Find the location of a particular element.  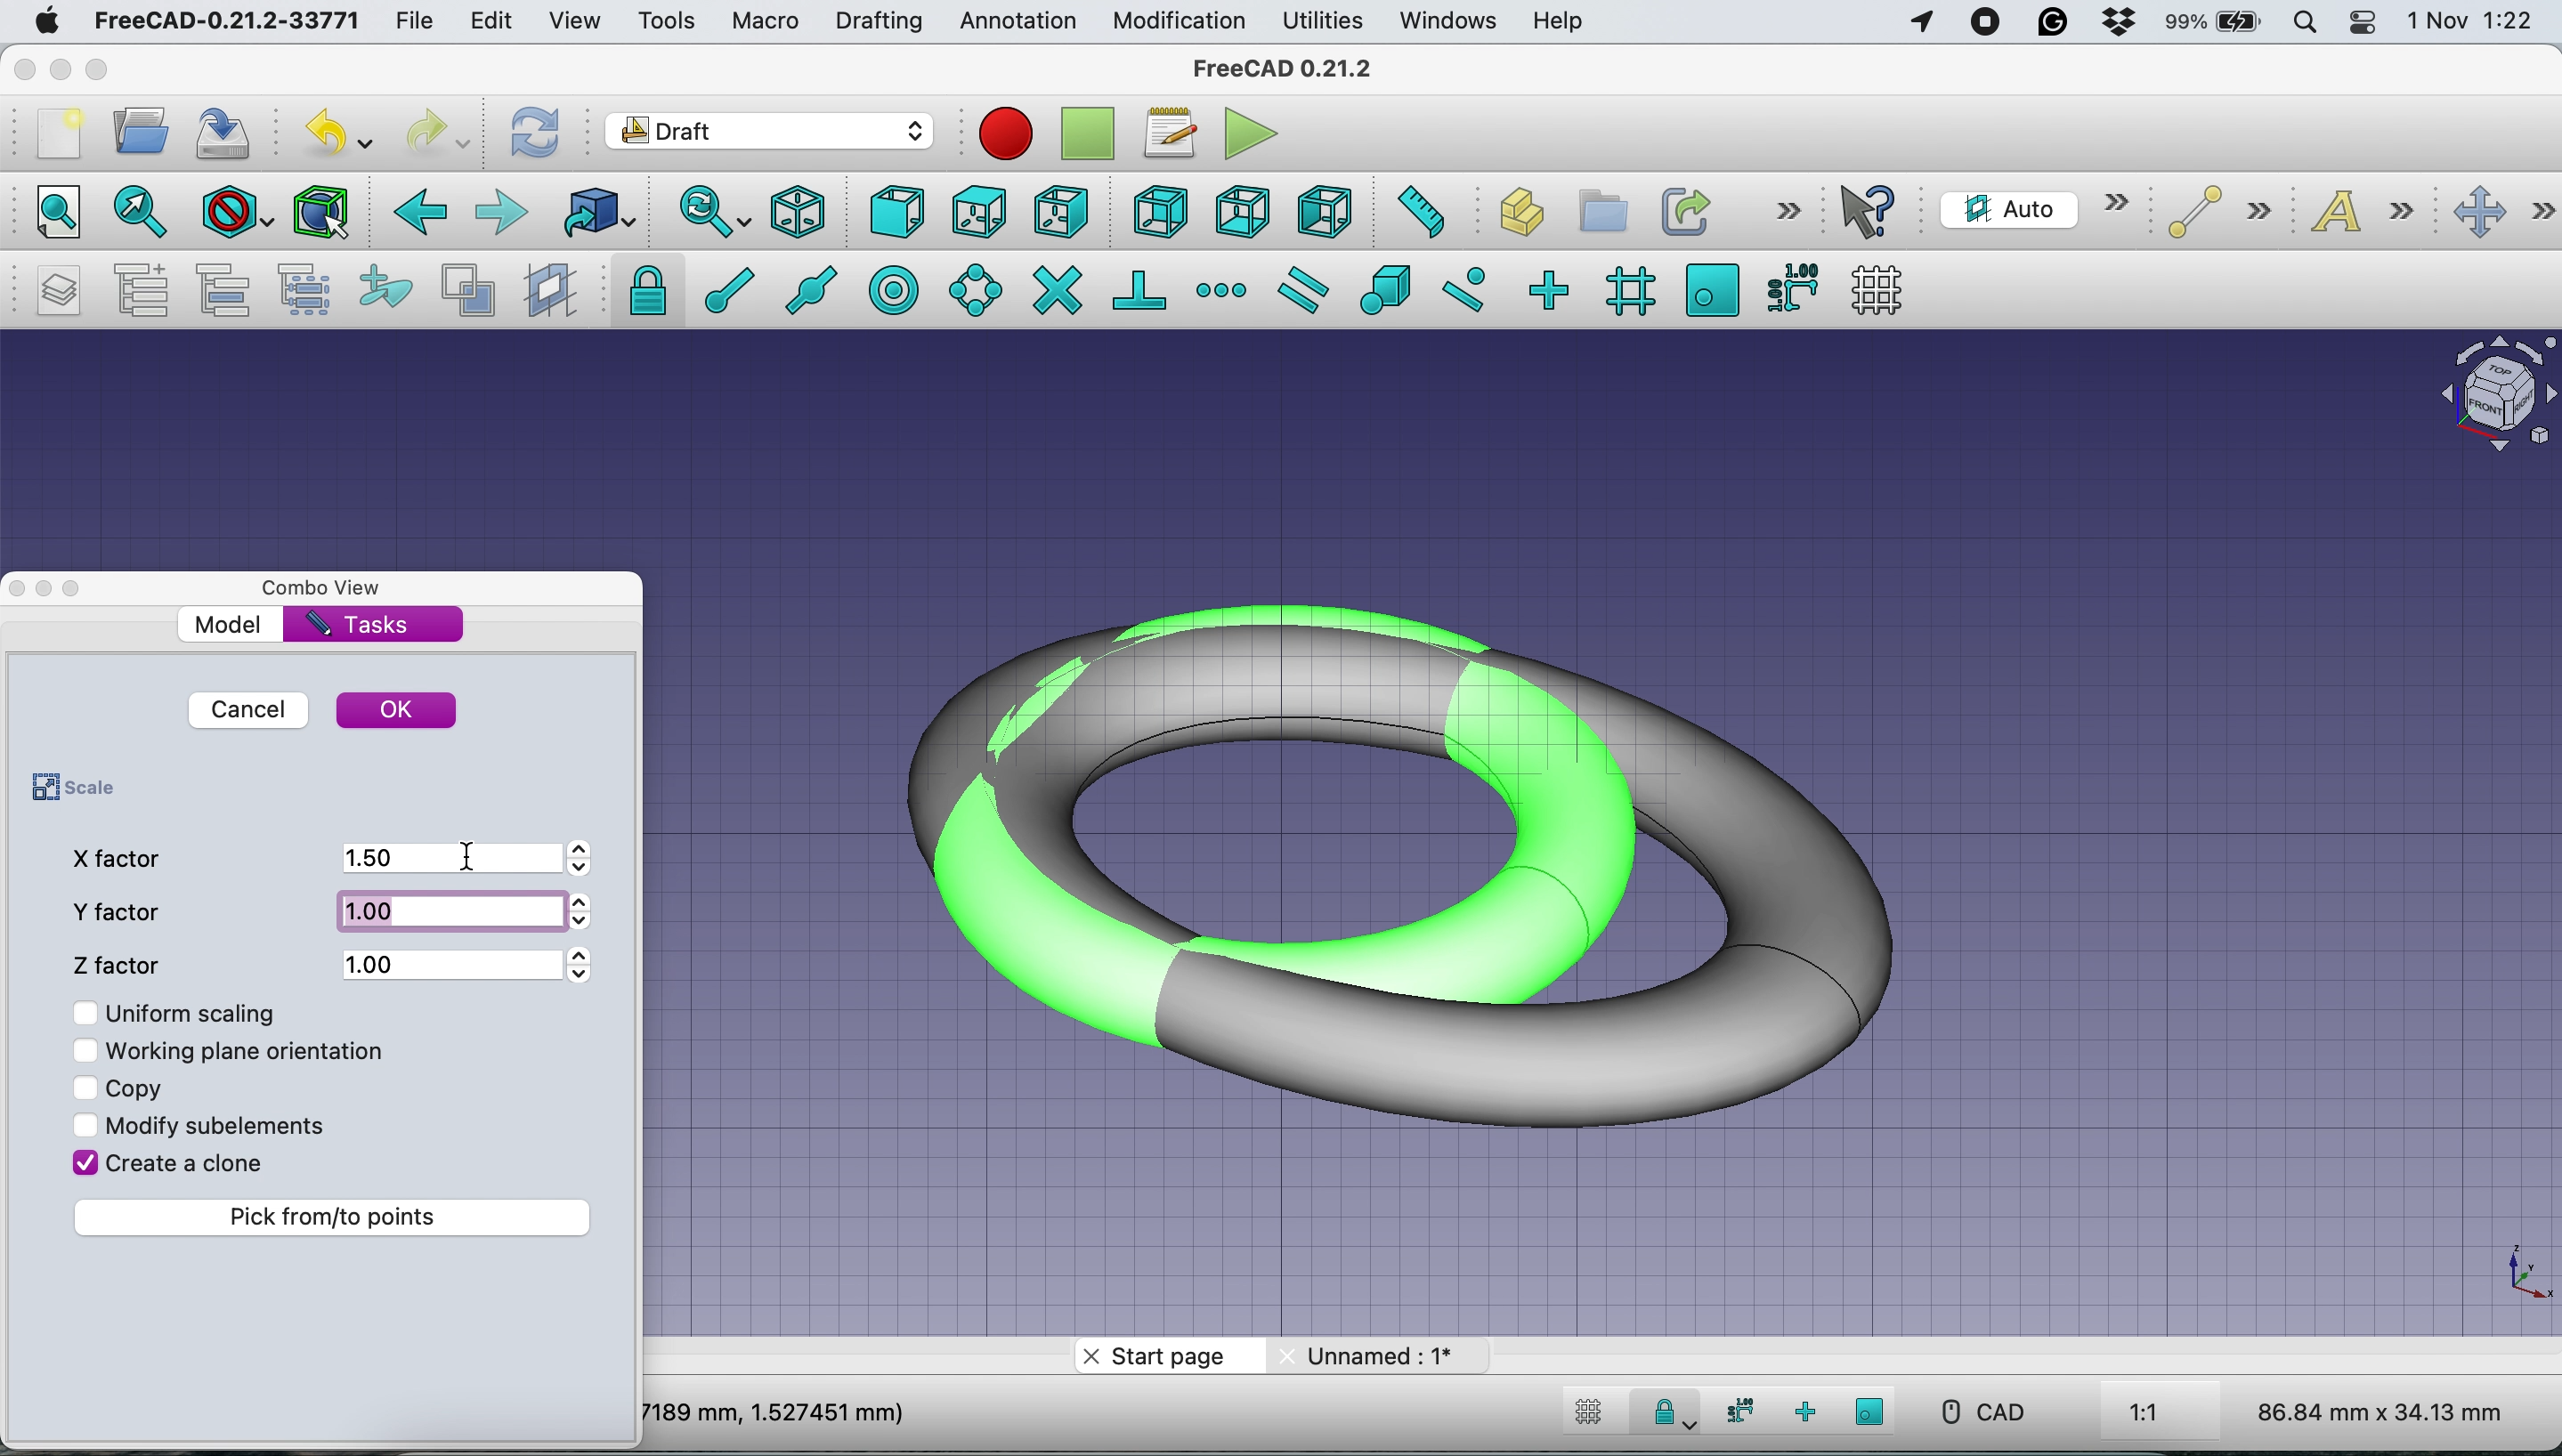

Scaled Torus is located at coordinates (1422, 865).